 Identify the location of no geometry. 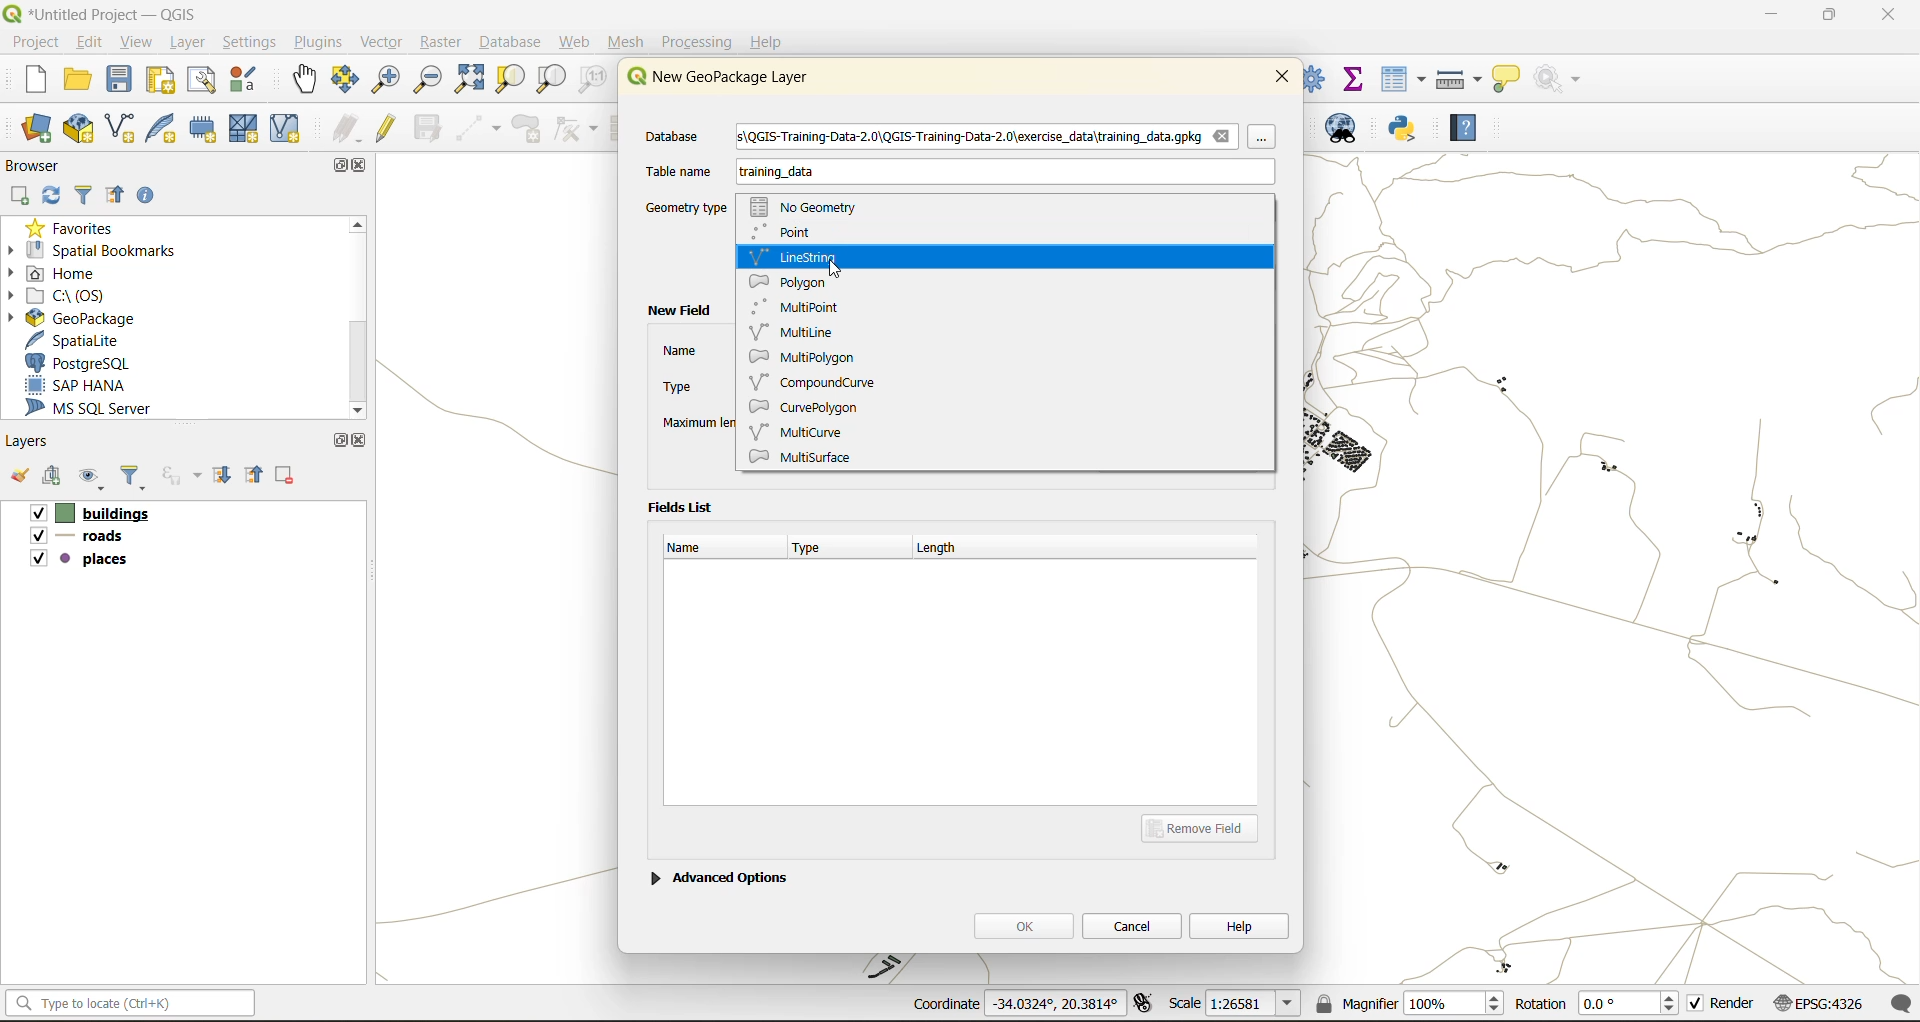
(813, 204).